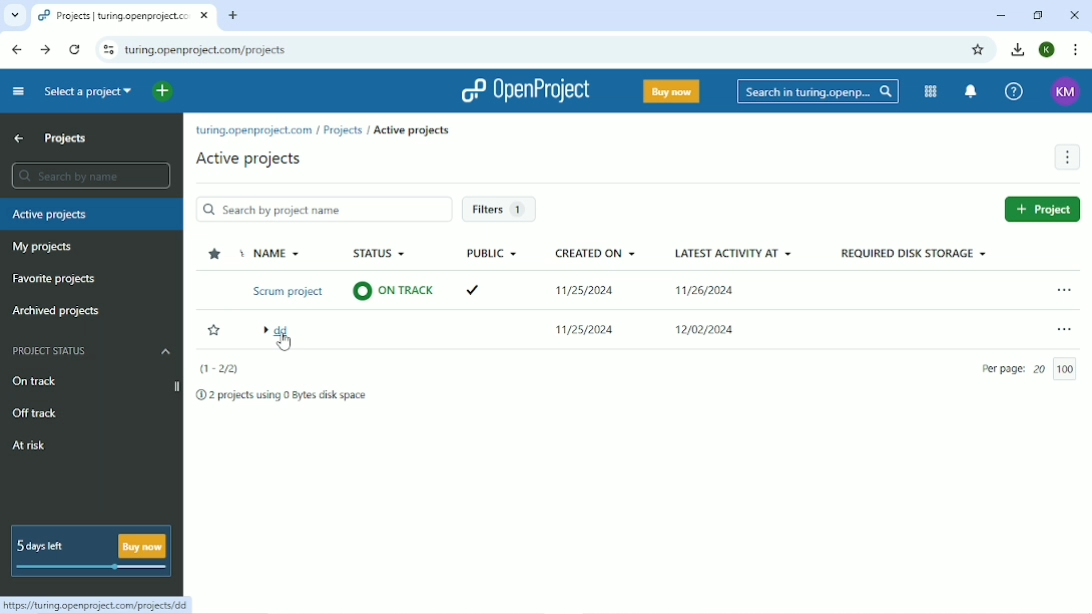  Describe the element at coordinates (977, 50) in the screenshot. I see `Bookmark this tab` at that location.